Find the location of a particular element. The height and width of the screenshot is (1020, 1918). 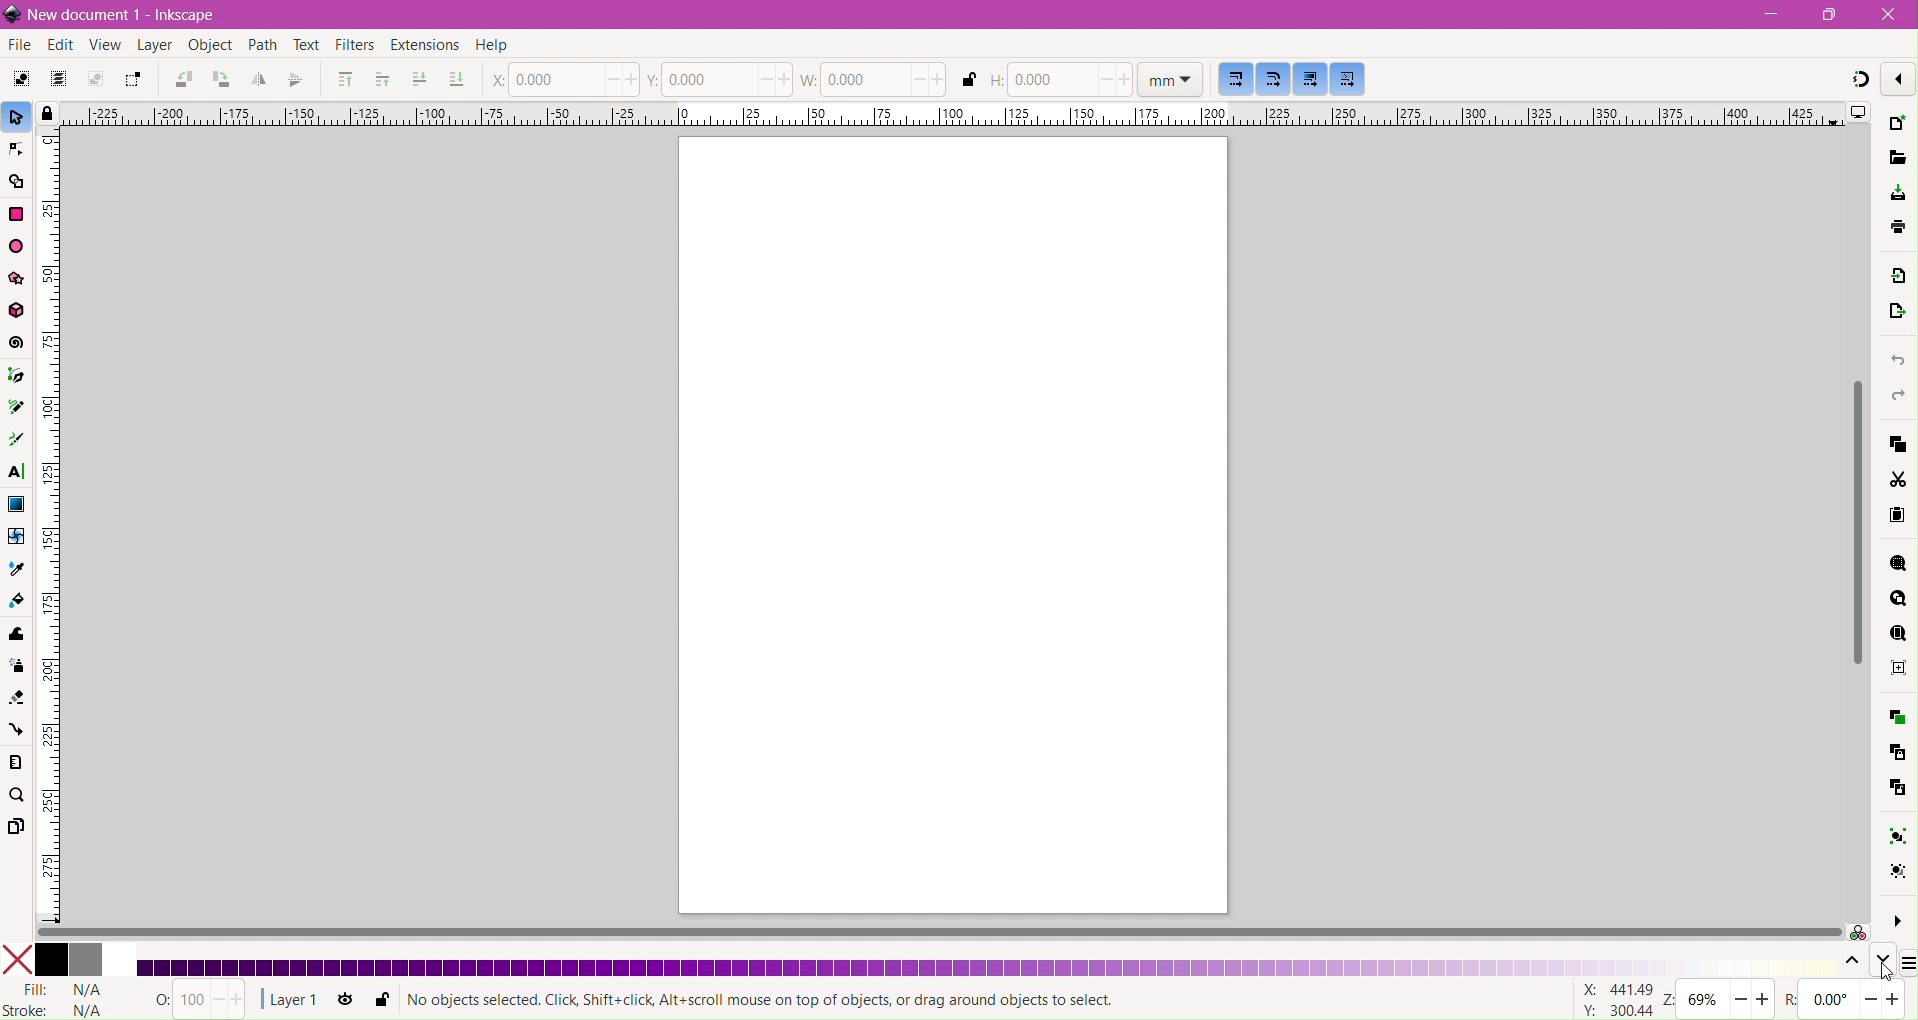

Go up one level is located at coordinates (1852, 962).